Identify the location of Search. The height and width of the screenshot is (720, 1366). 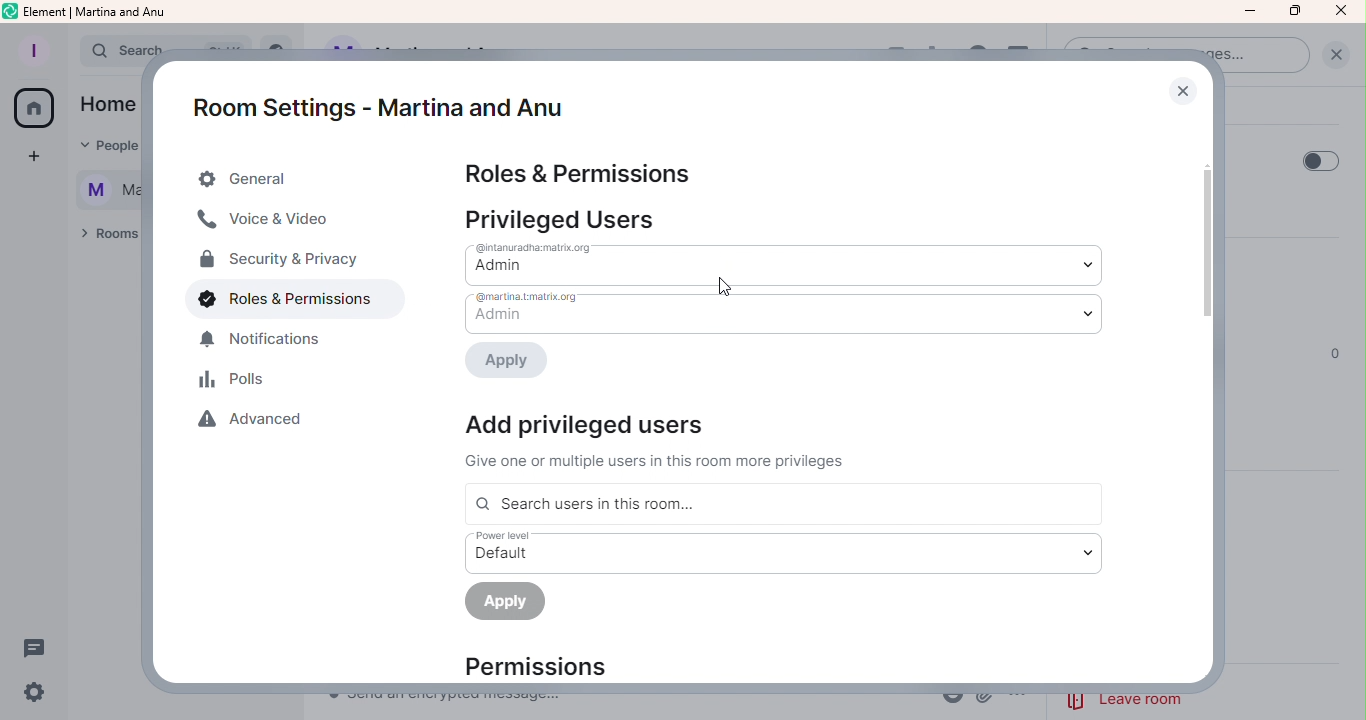
(108, 51).